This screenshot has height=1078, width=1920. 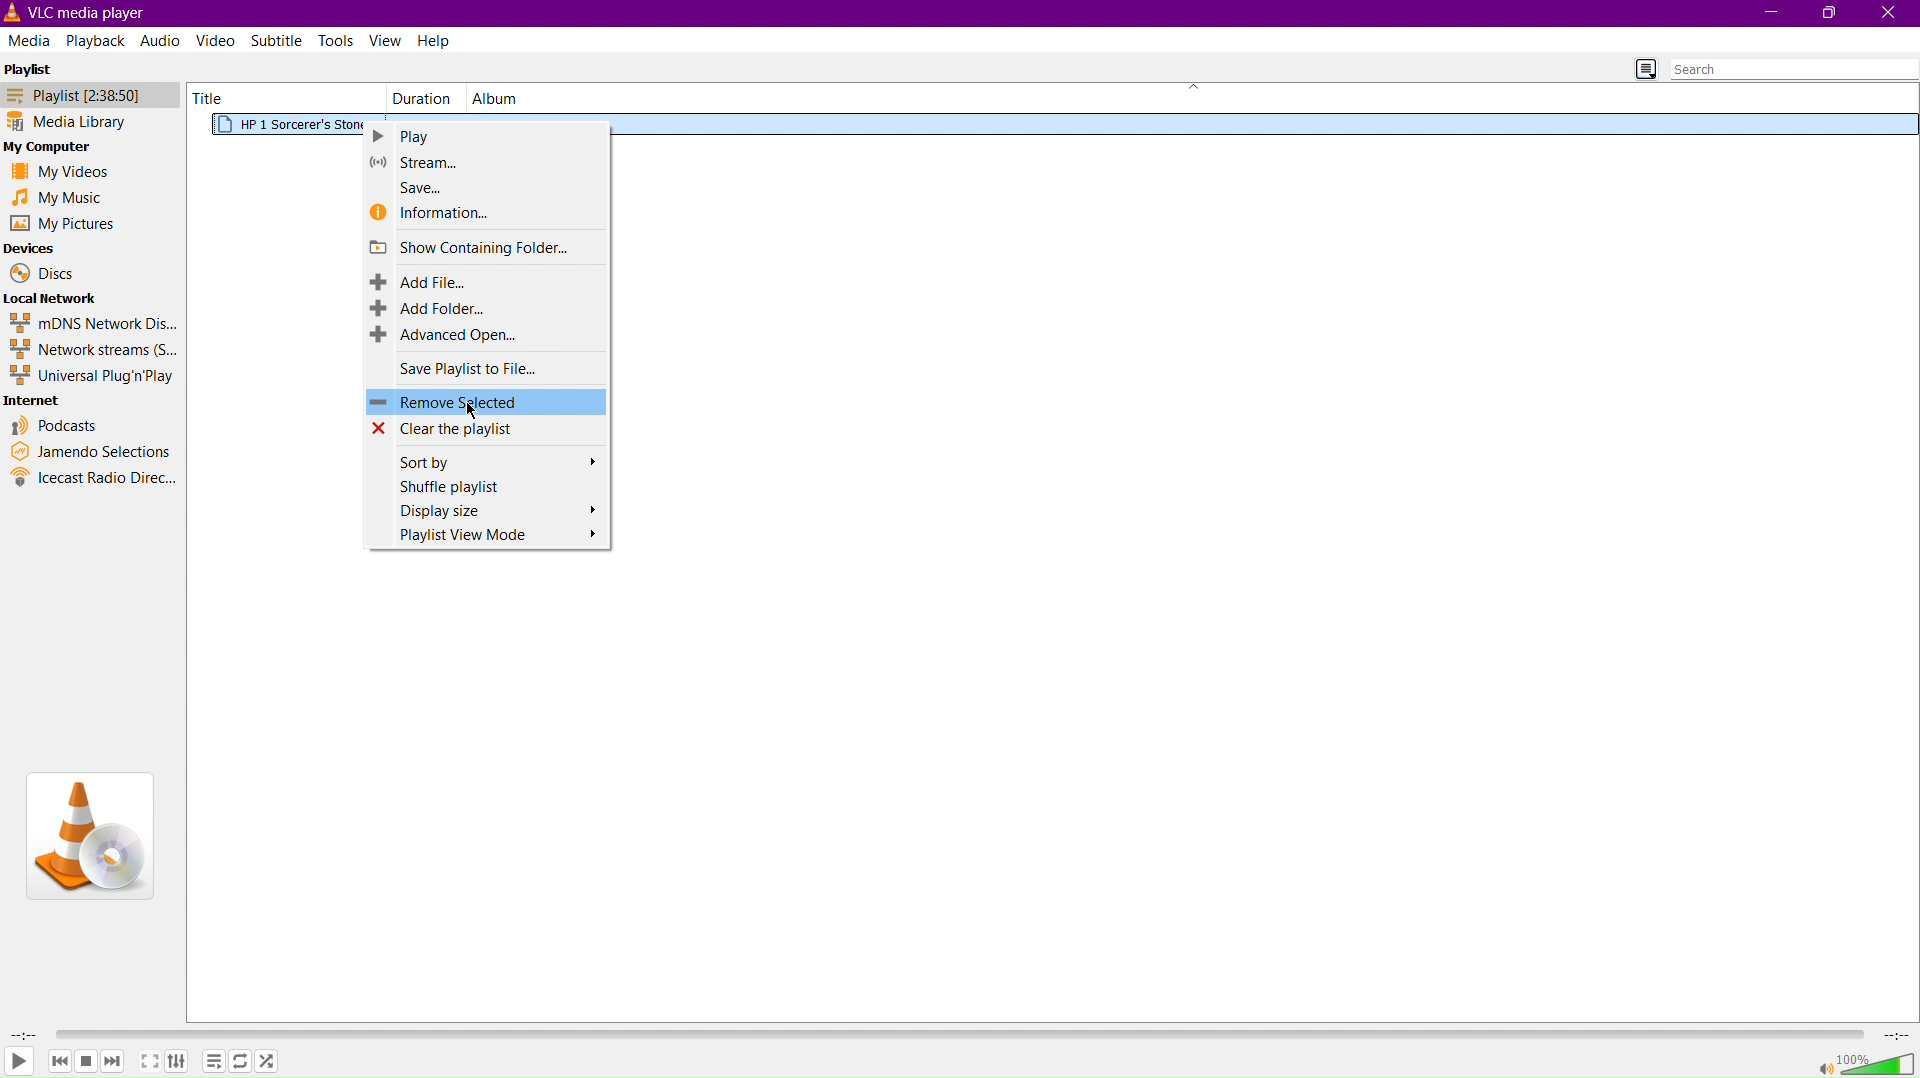 What do you see at coordinates (113, 1062) in the screenshot?
I see `Skip Forward` at bounding box center [113, 1062].